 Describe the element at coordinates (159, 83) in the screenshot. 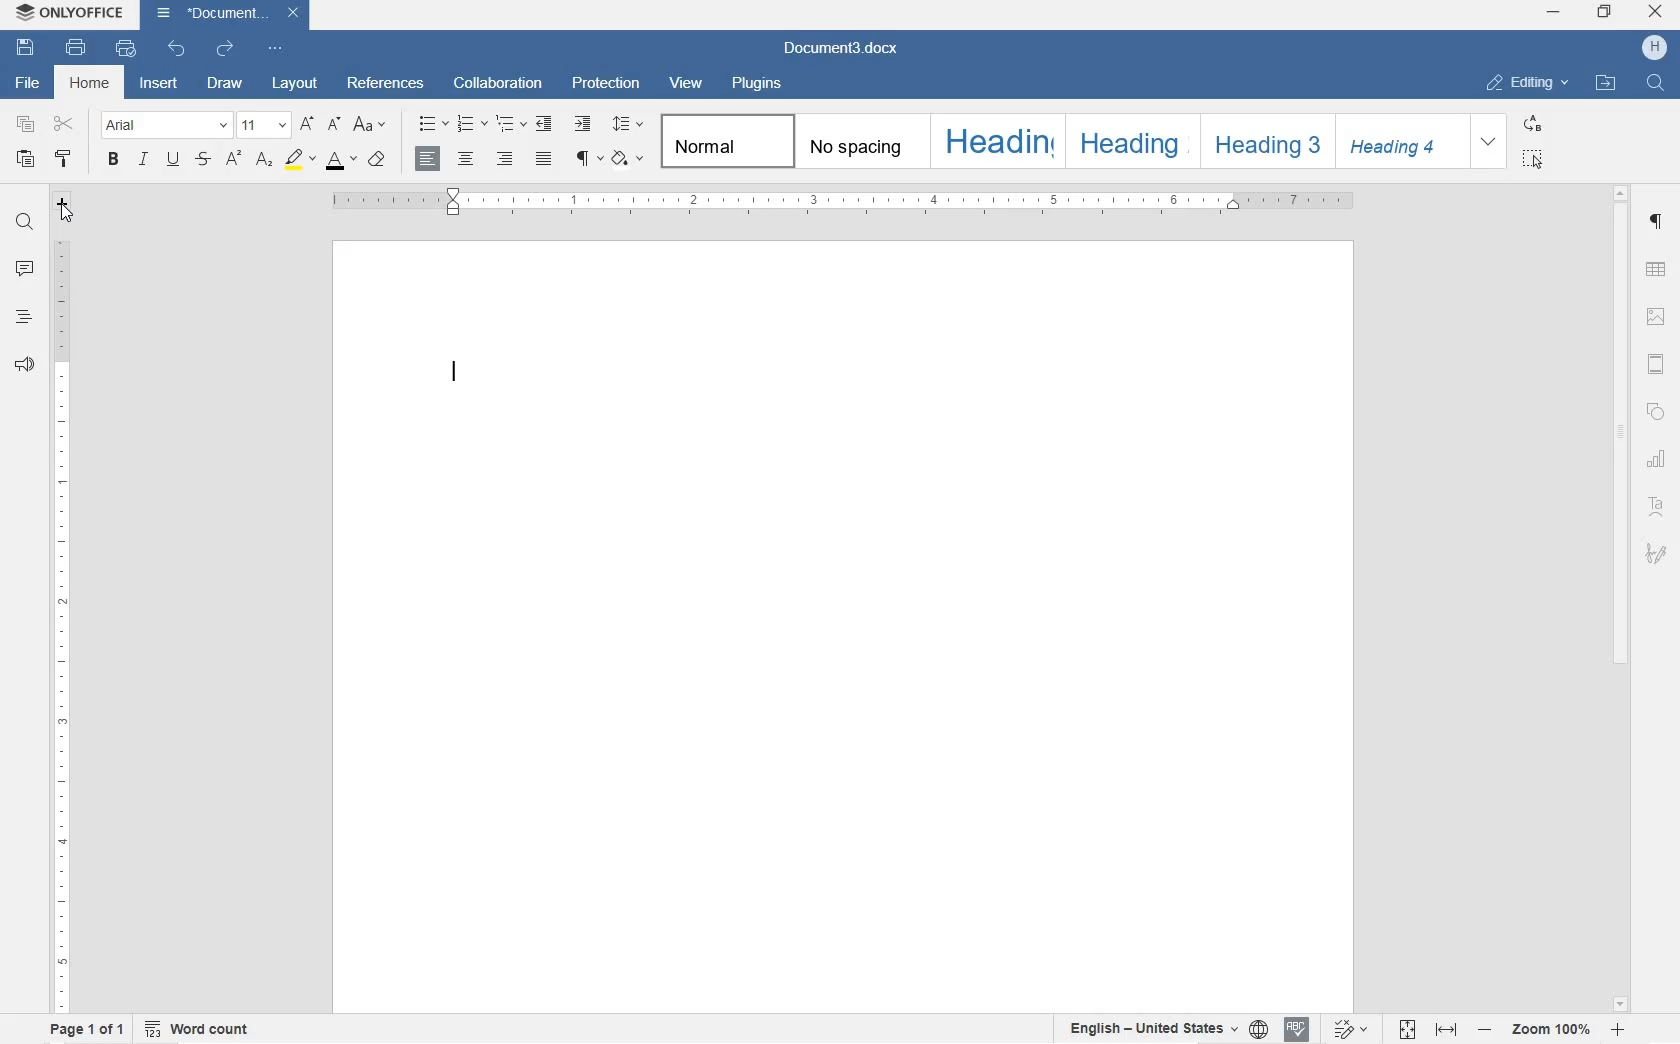

I see `INSERT` at that location.